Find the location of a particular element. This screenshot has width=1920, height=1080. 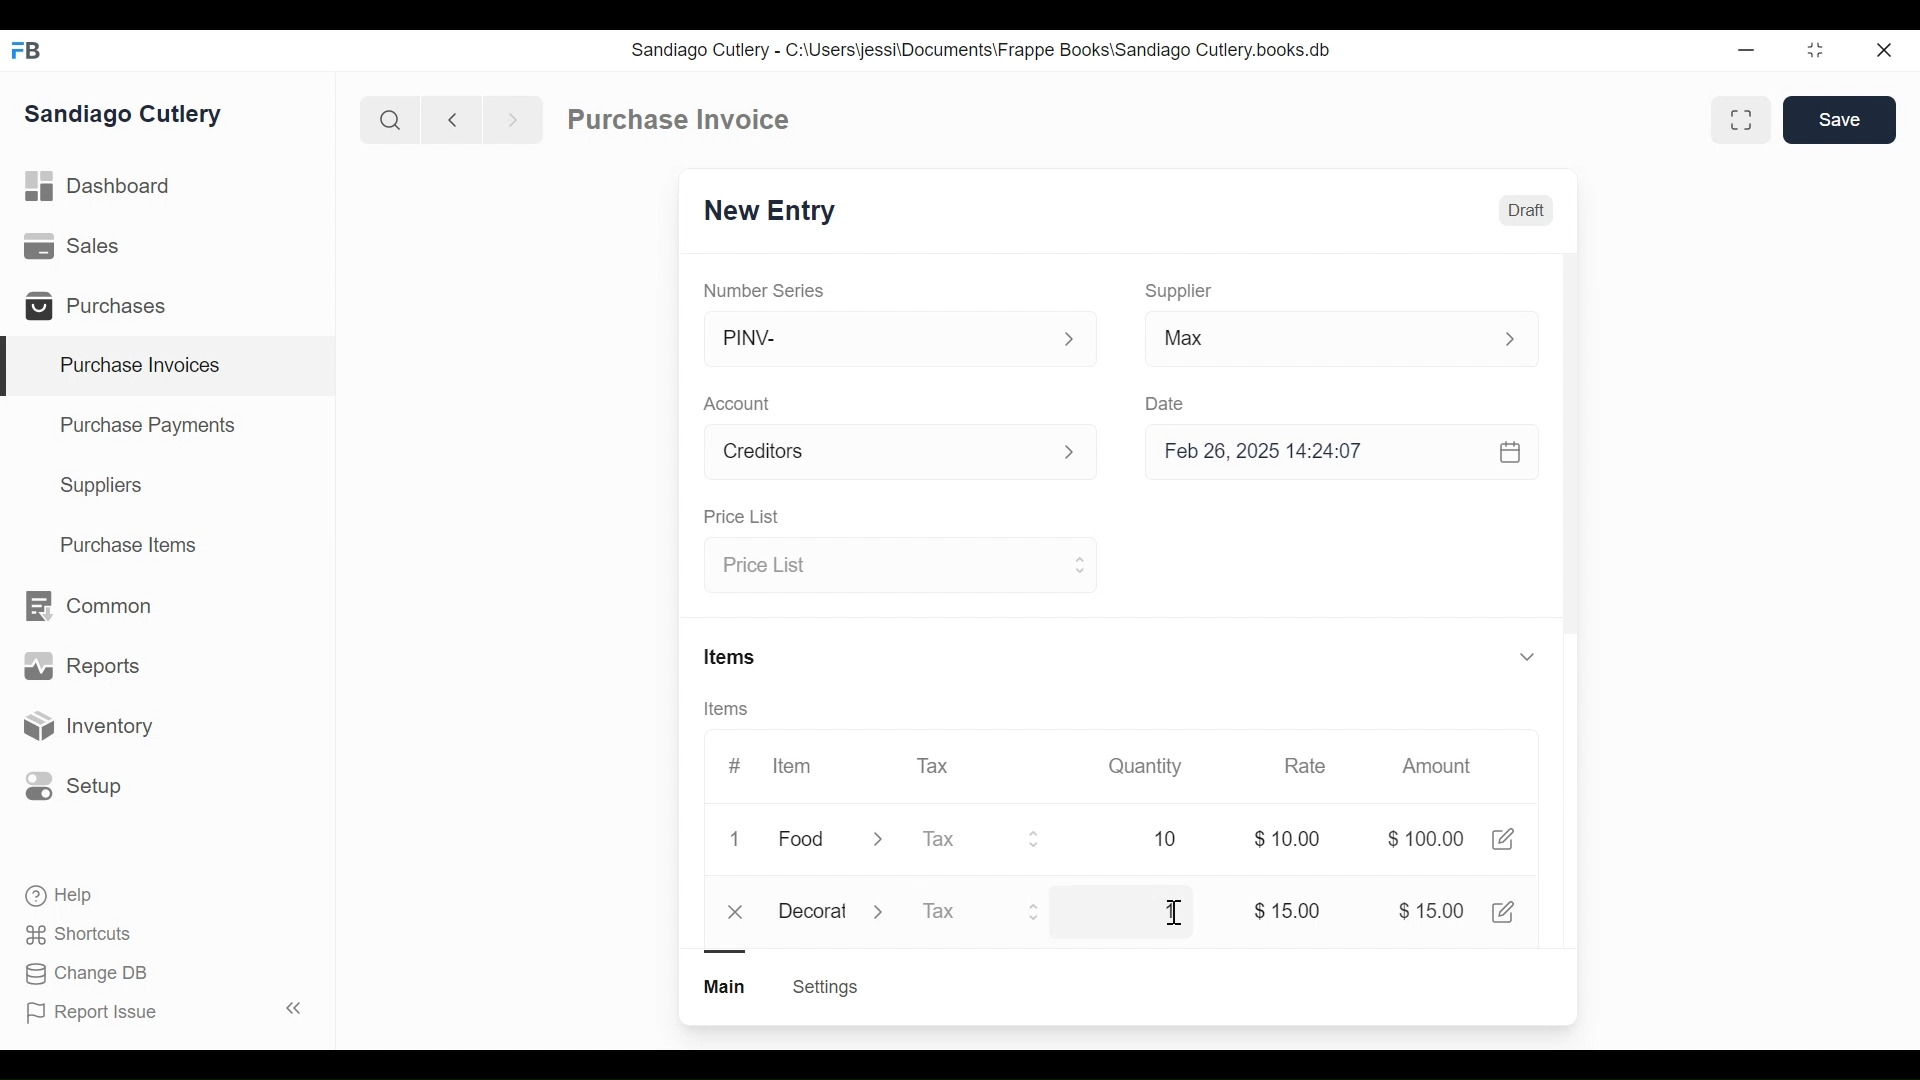

Vertical Scroll bar is located at coordinates (1570, 472).